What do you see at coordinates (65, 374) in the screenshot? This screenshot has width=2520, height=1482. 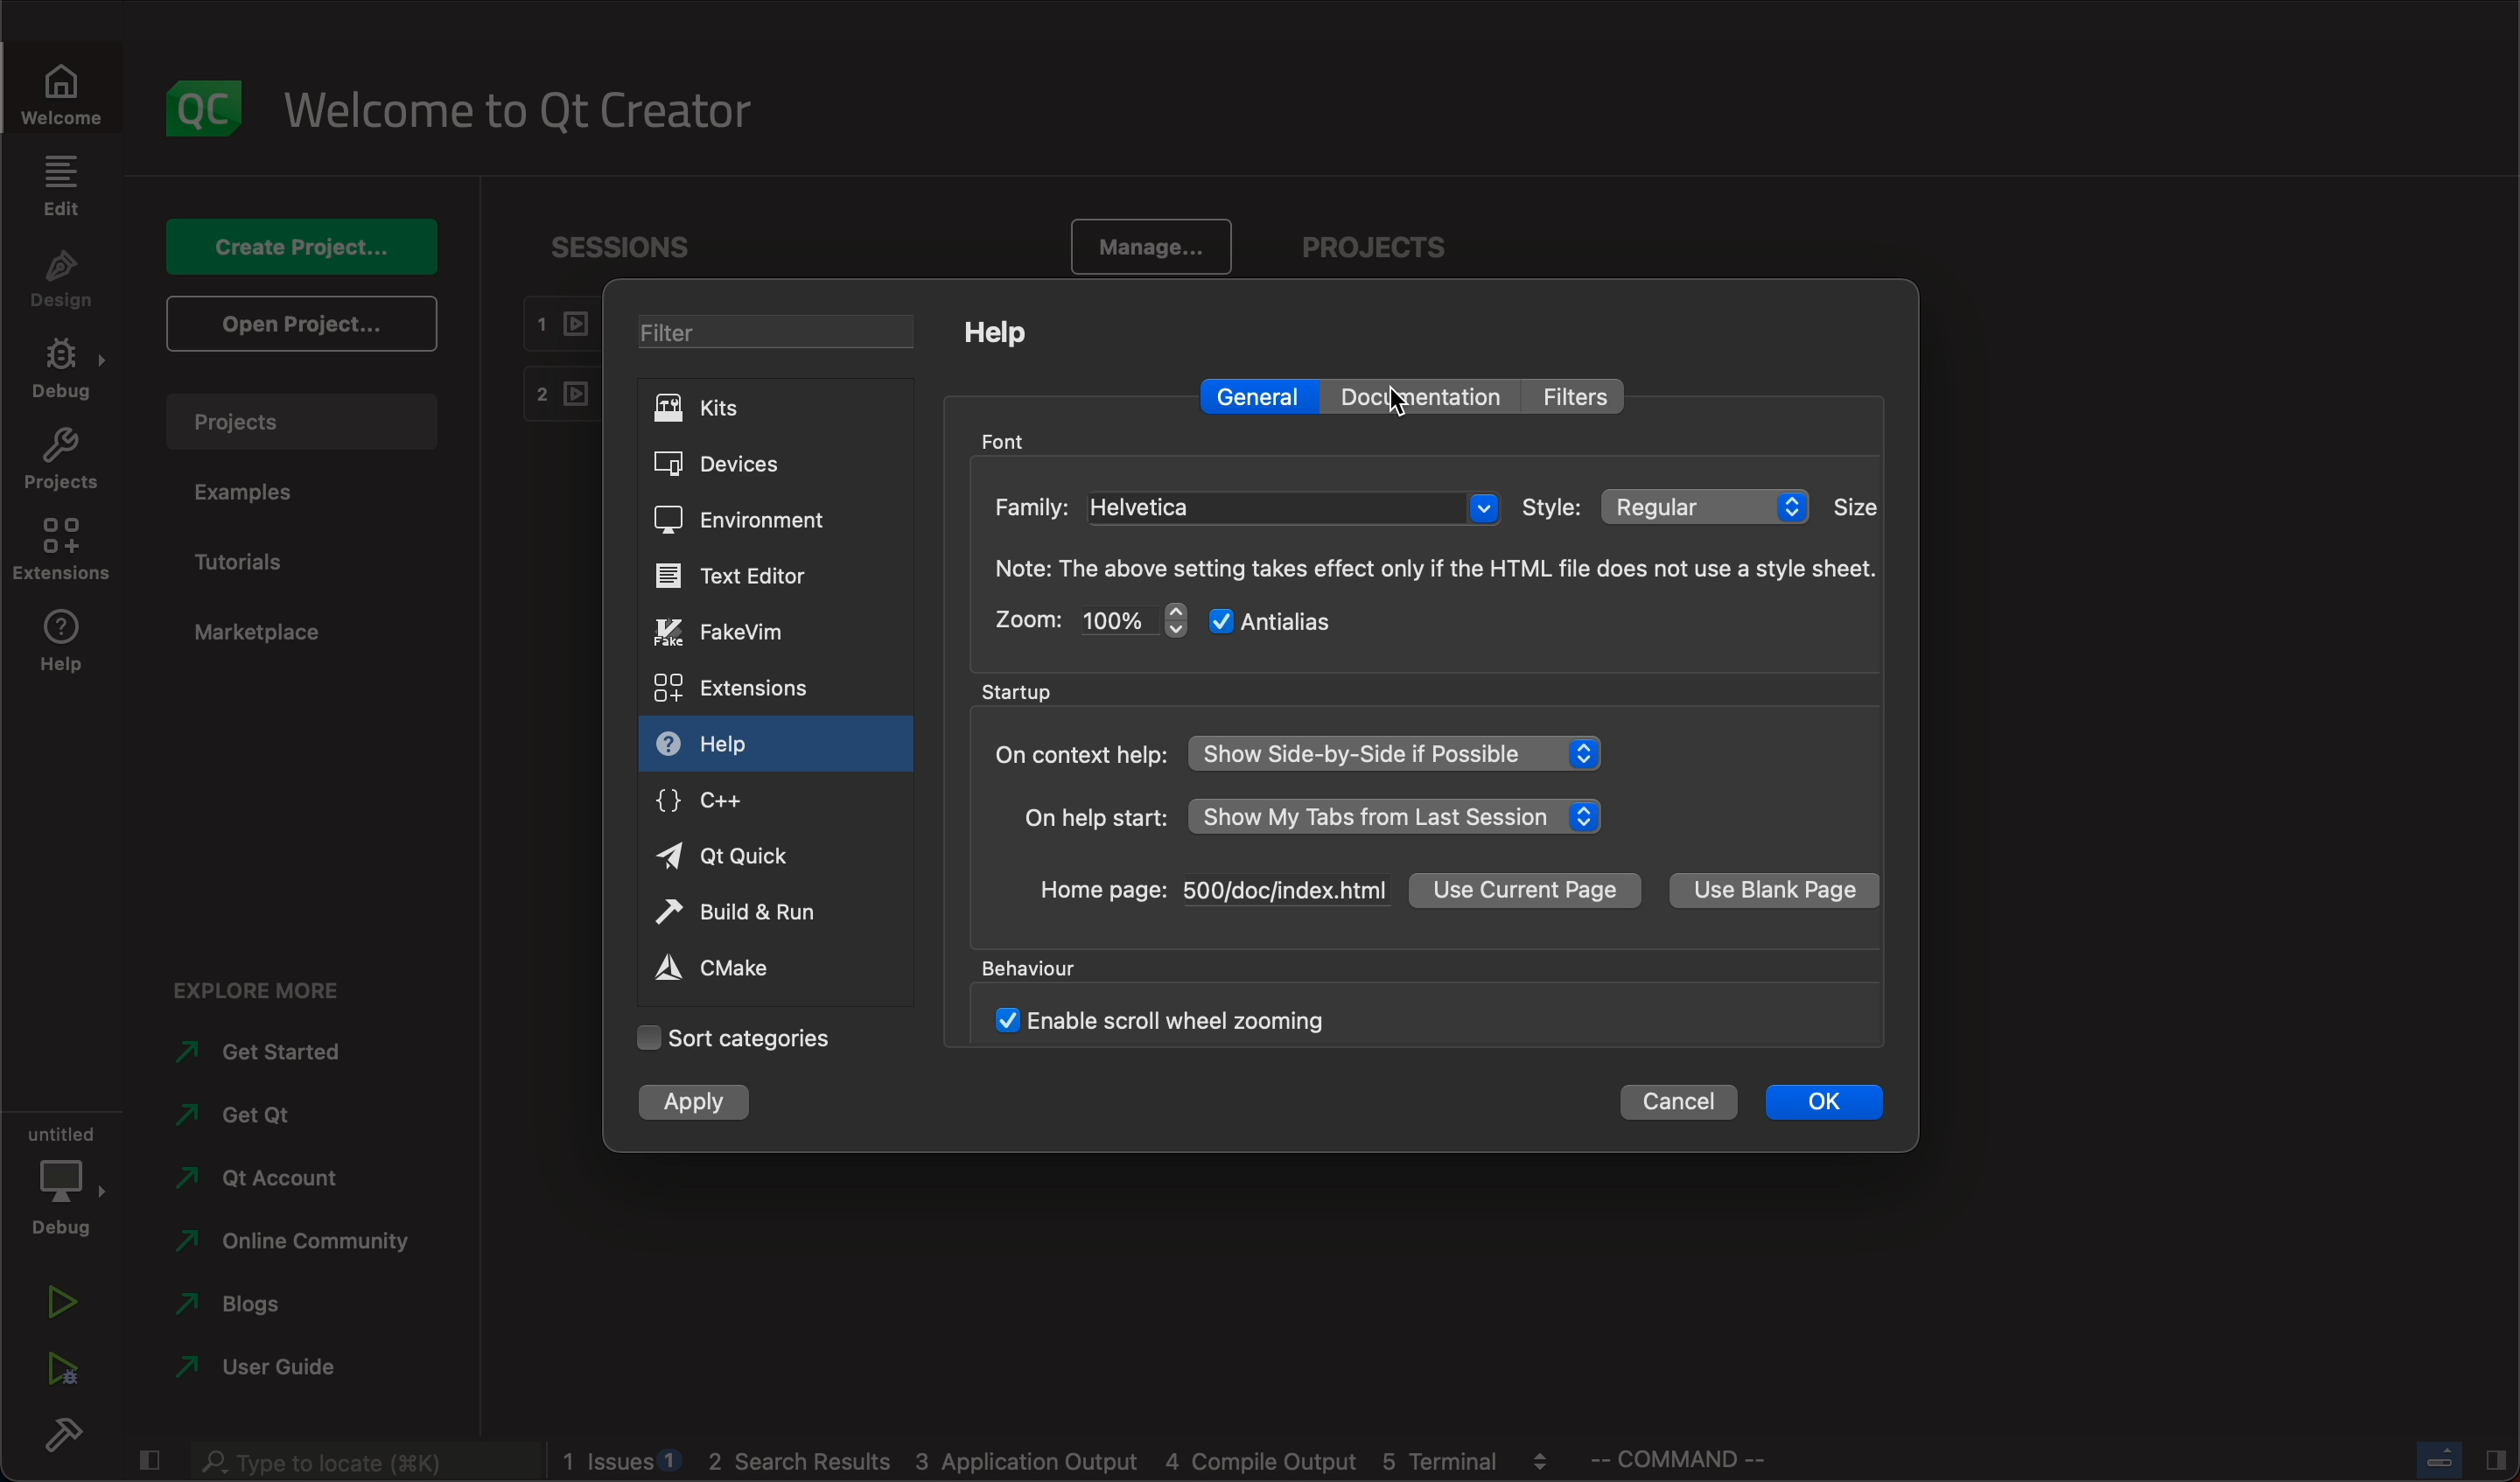 I see `debug` at bounding box center [65, 374].